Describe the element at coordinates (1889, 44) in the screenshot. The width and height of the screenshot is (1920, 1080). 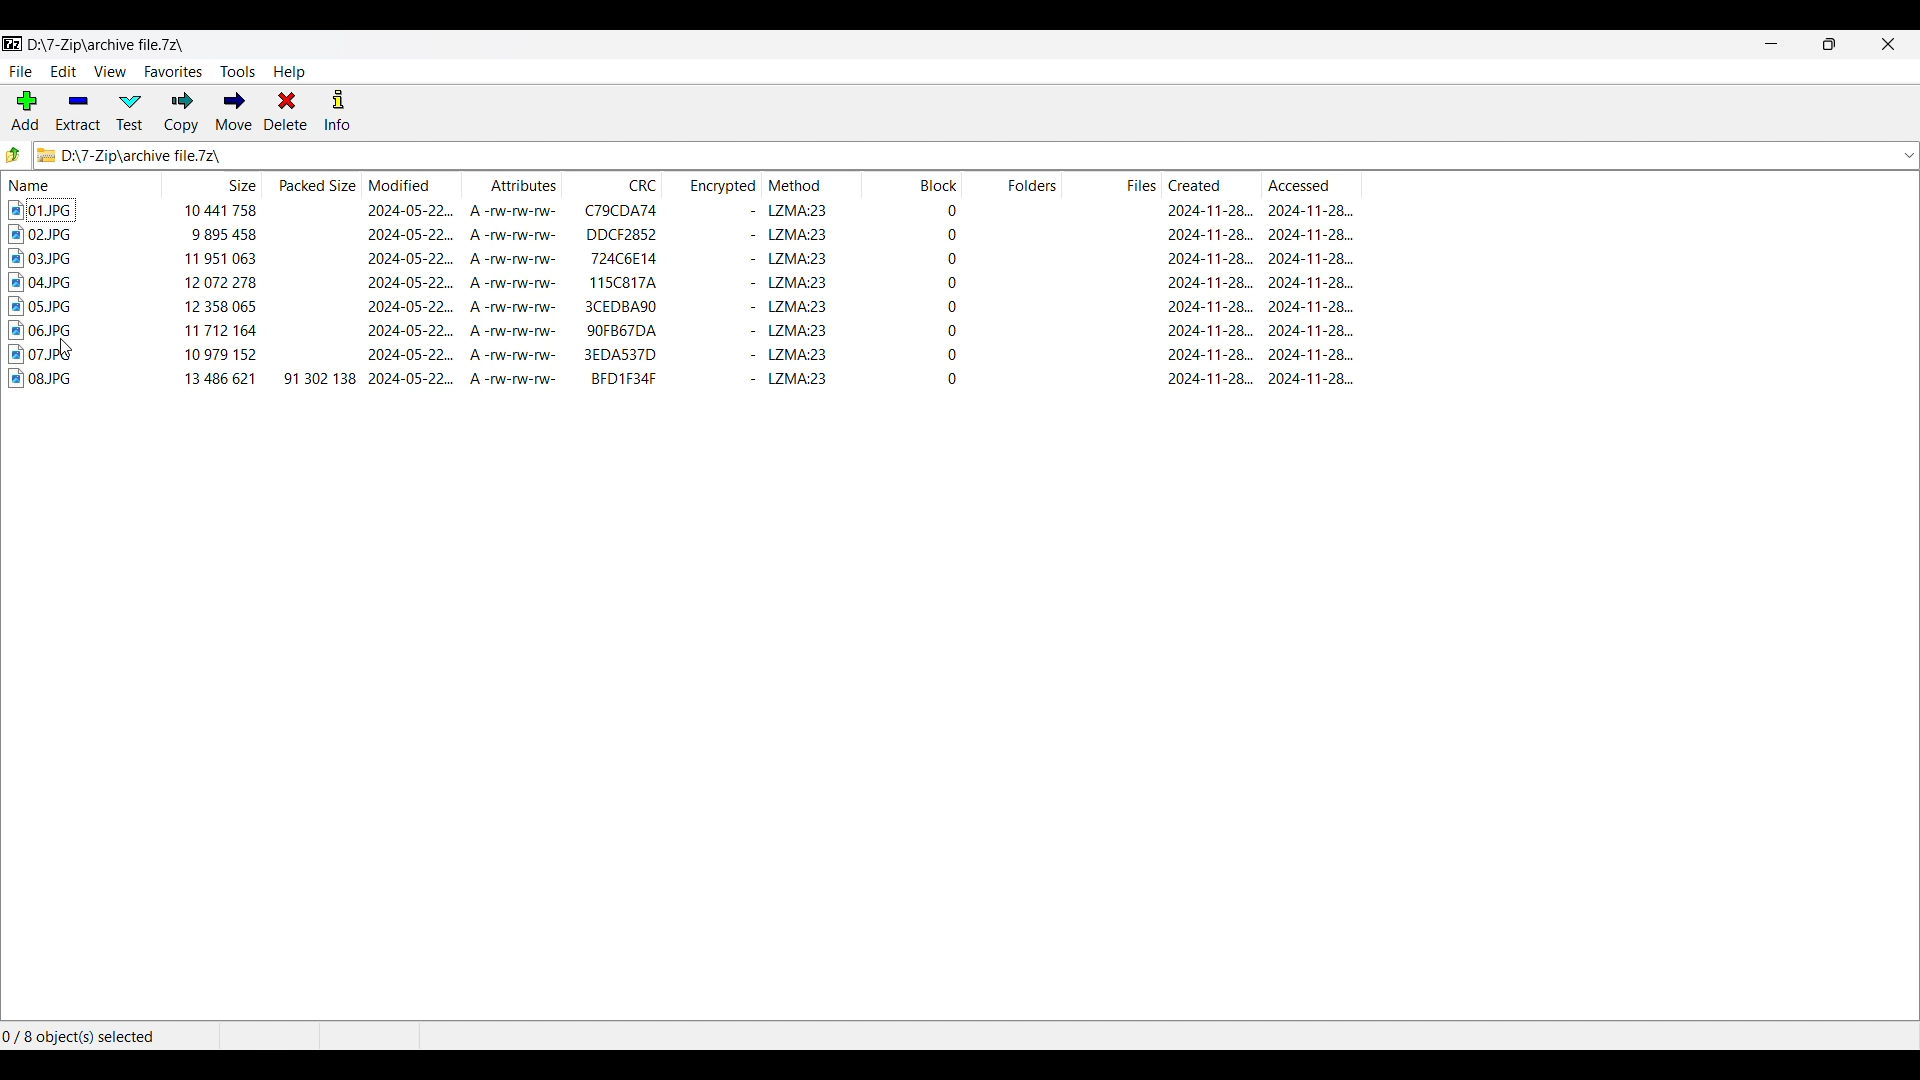
I see `Close interface` at that location.